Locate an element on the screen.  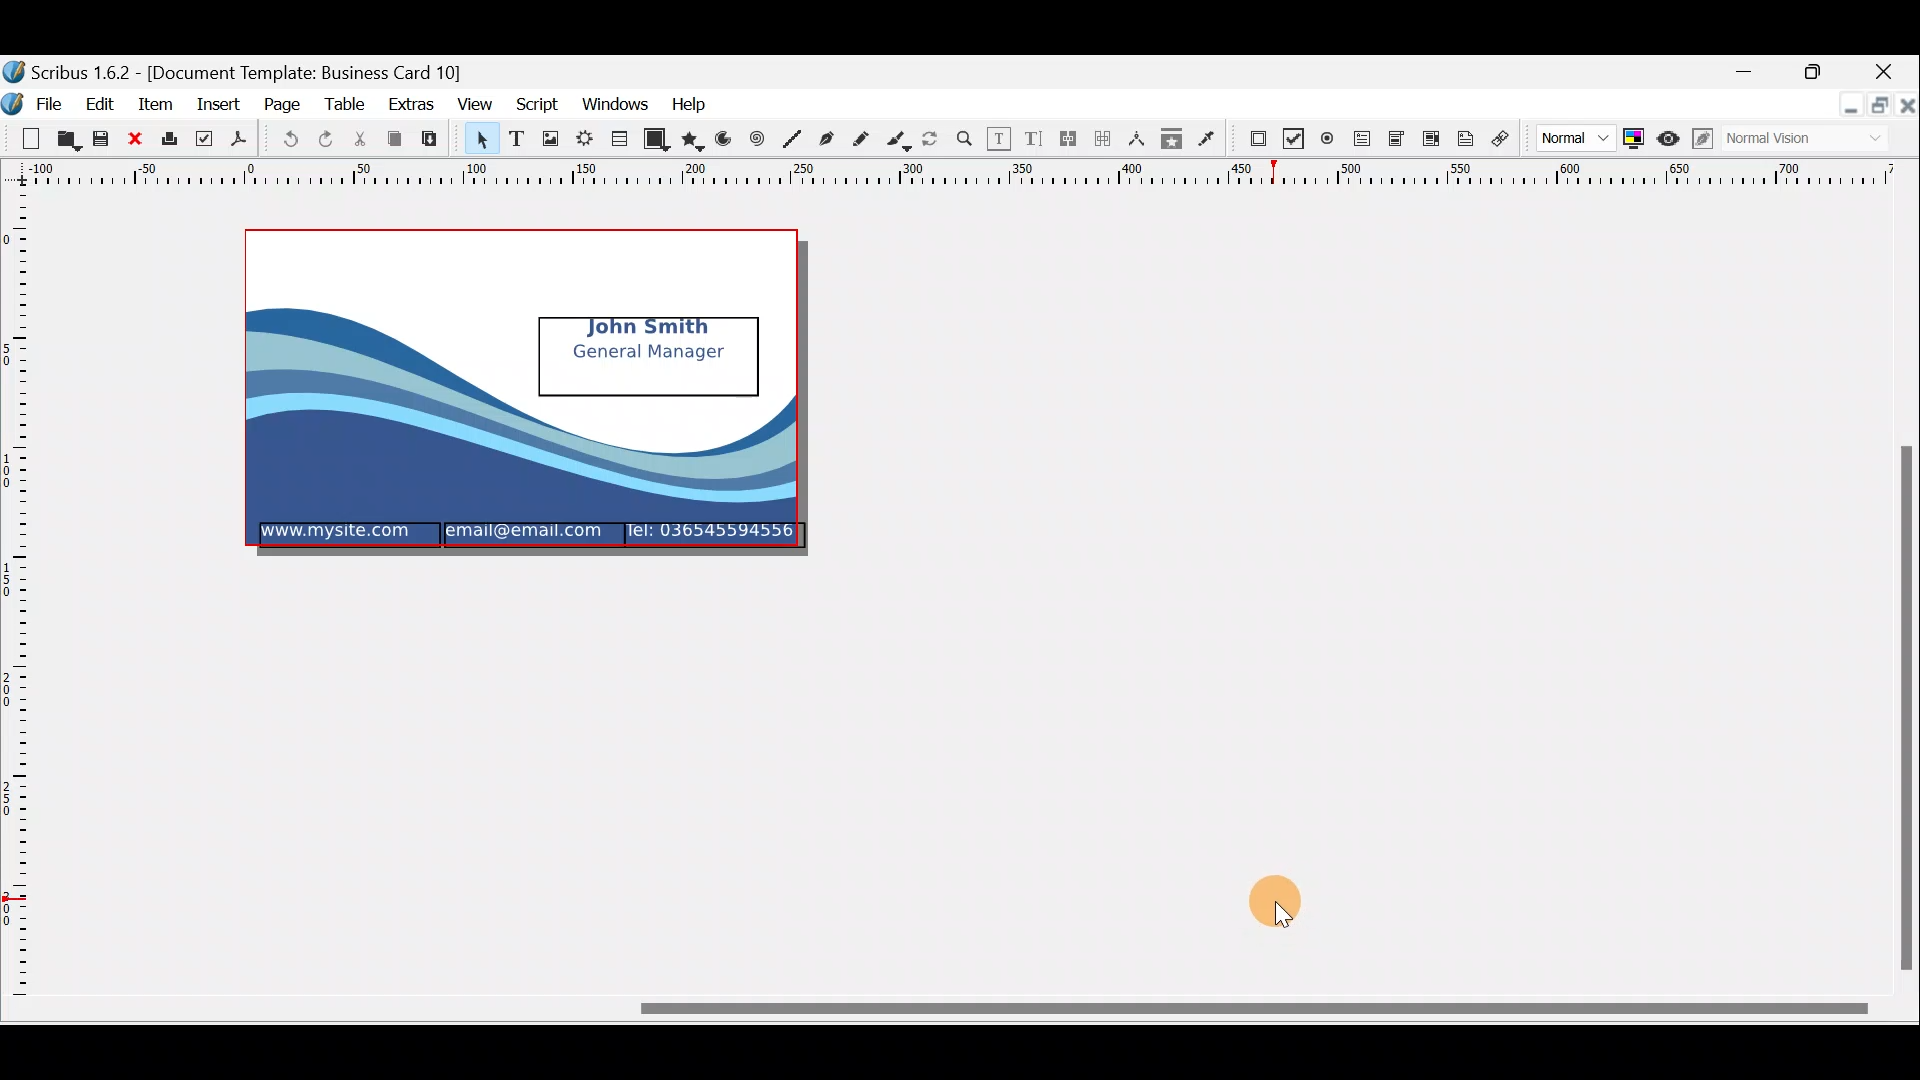
Scroll bar is located at coordinates (961, 1011).